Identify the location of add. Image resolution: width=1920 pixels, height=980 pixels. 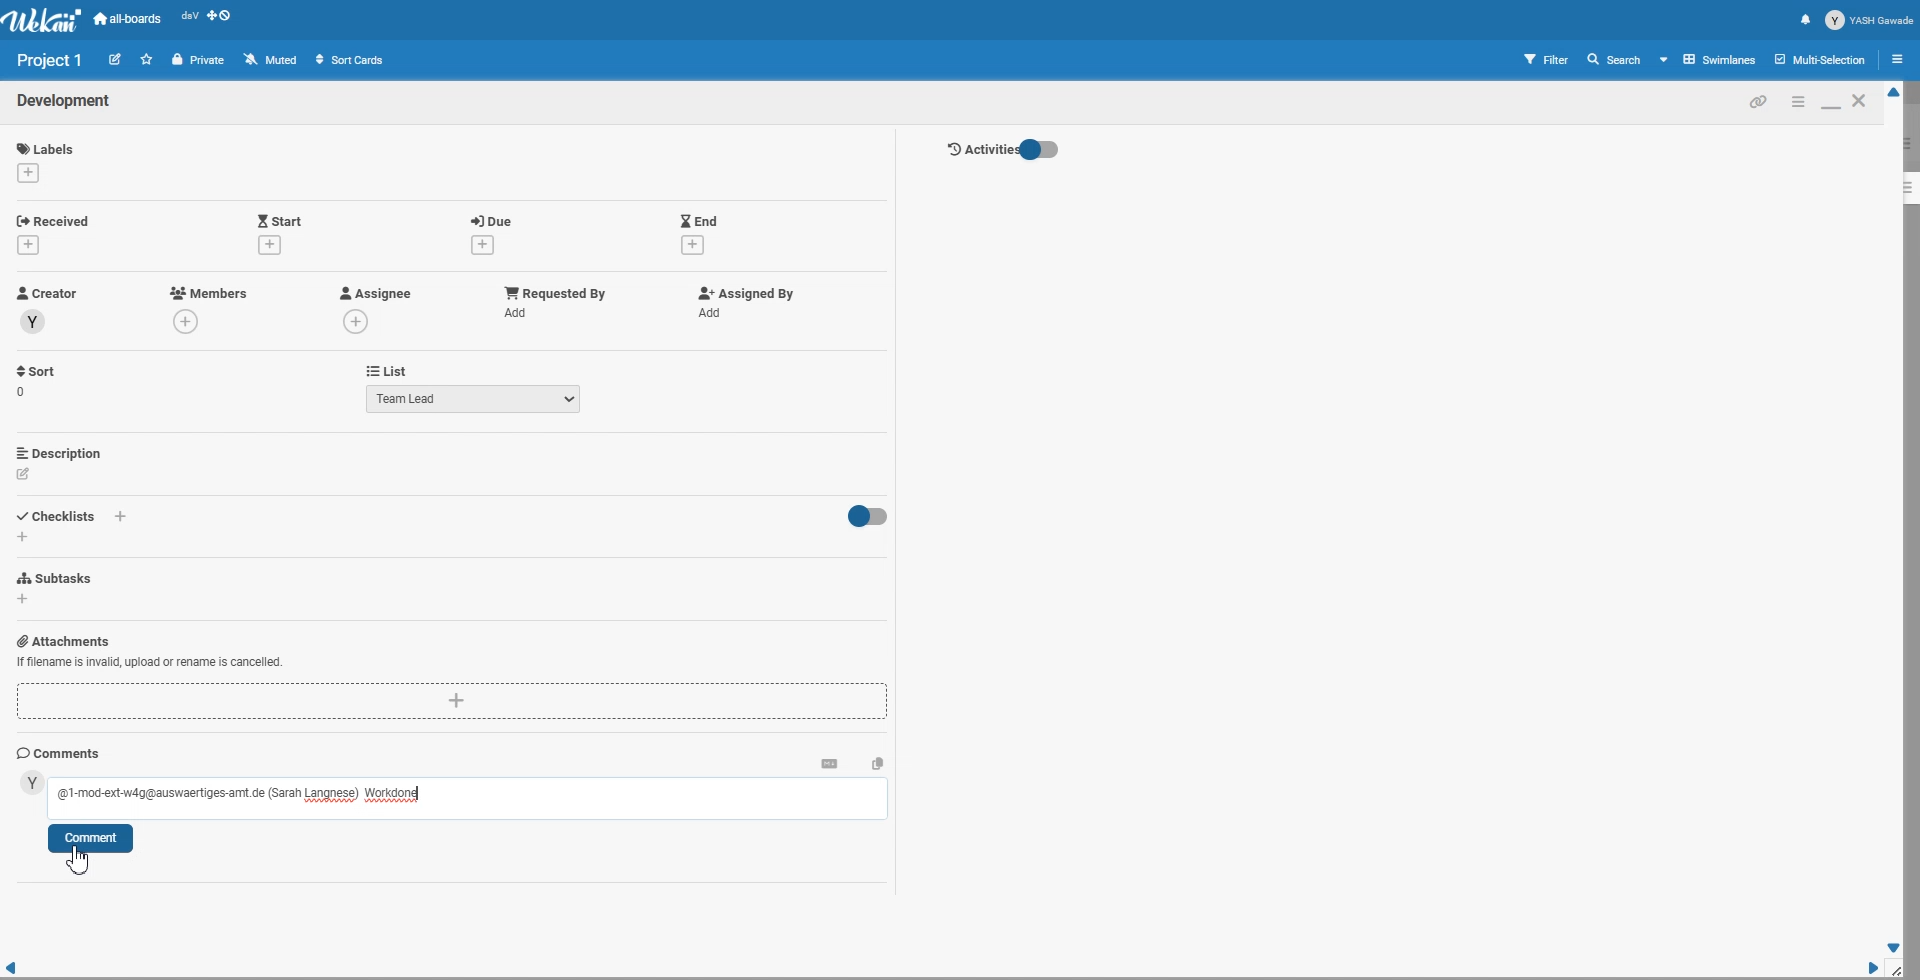
(123, 517).